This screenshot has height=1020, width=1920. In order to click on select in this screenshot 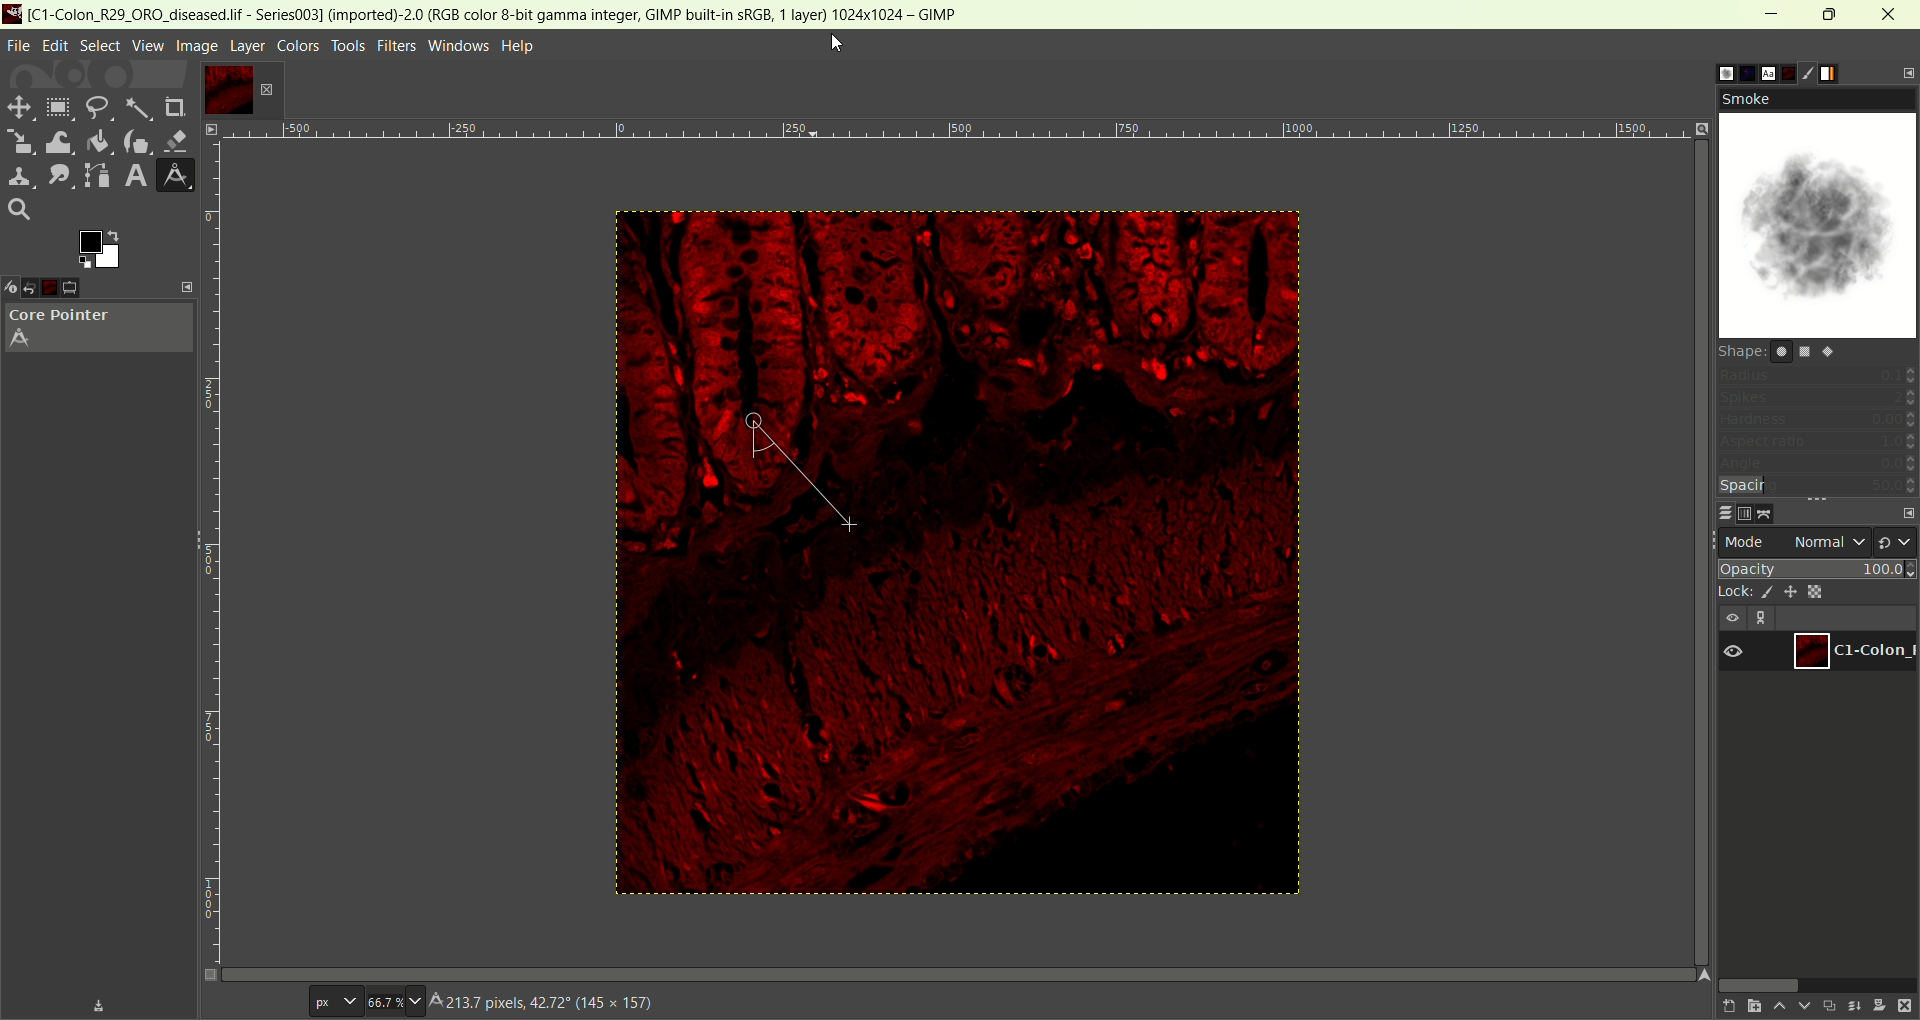, I will do `click(99, 46)`.